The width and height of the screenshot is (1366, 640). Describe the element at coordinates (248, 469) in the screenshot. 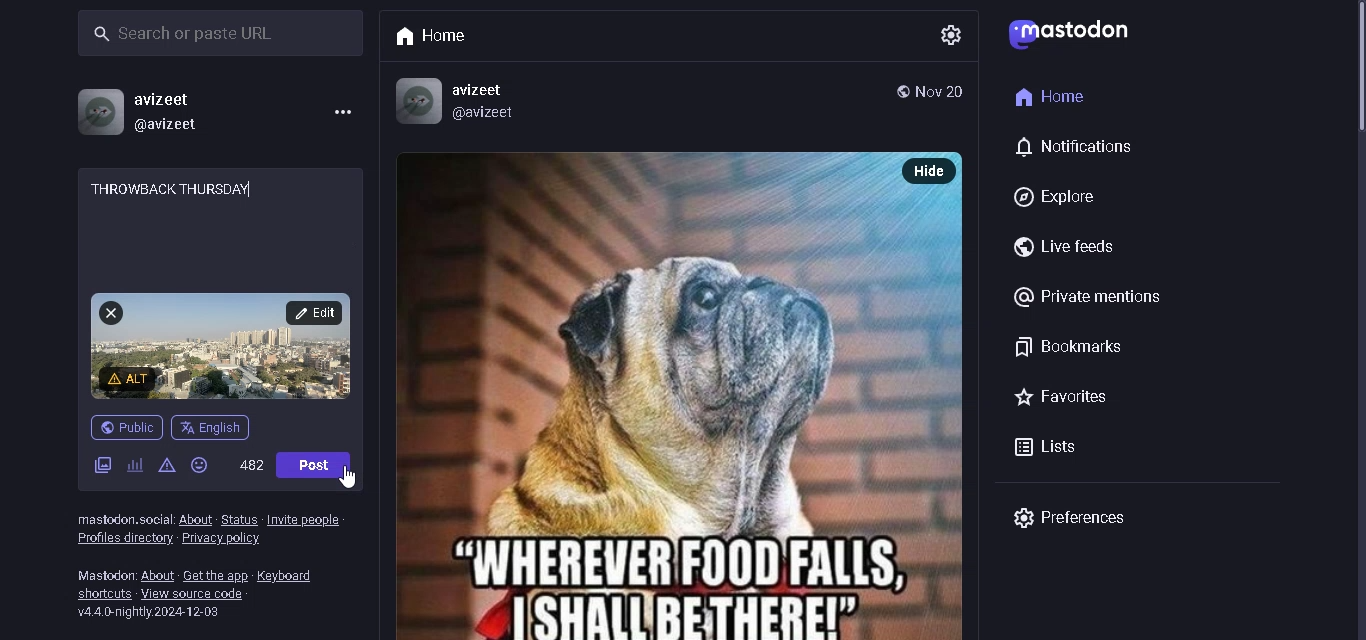

I see `word limit` at that location.